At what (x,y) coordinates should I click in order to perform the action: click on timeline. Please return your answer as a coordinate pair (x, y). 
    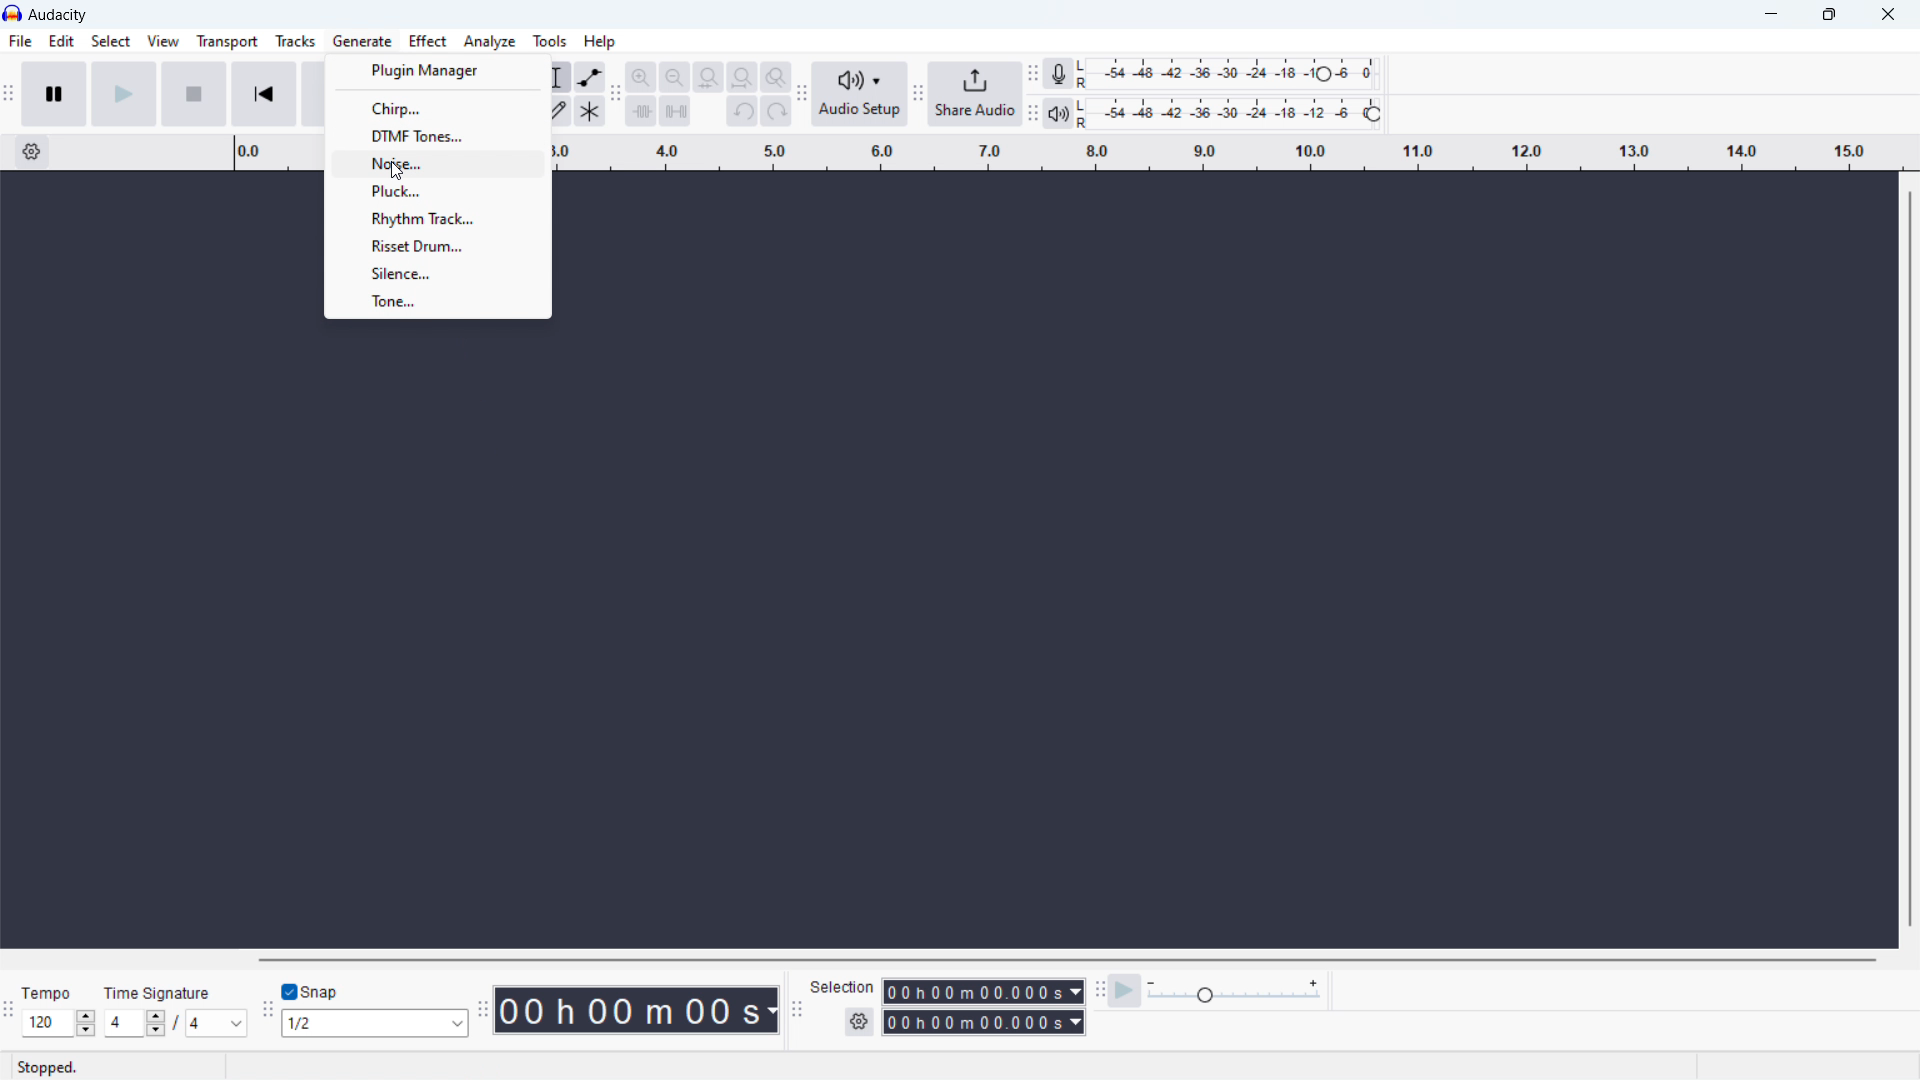
    Looking at the image, I should click on (274, 151).